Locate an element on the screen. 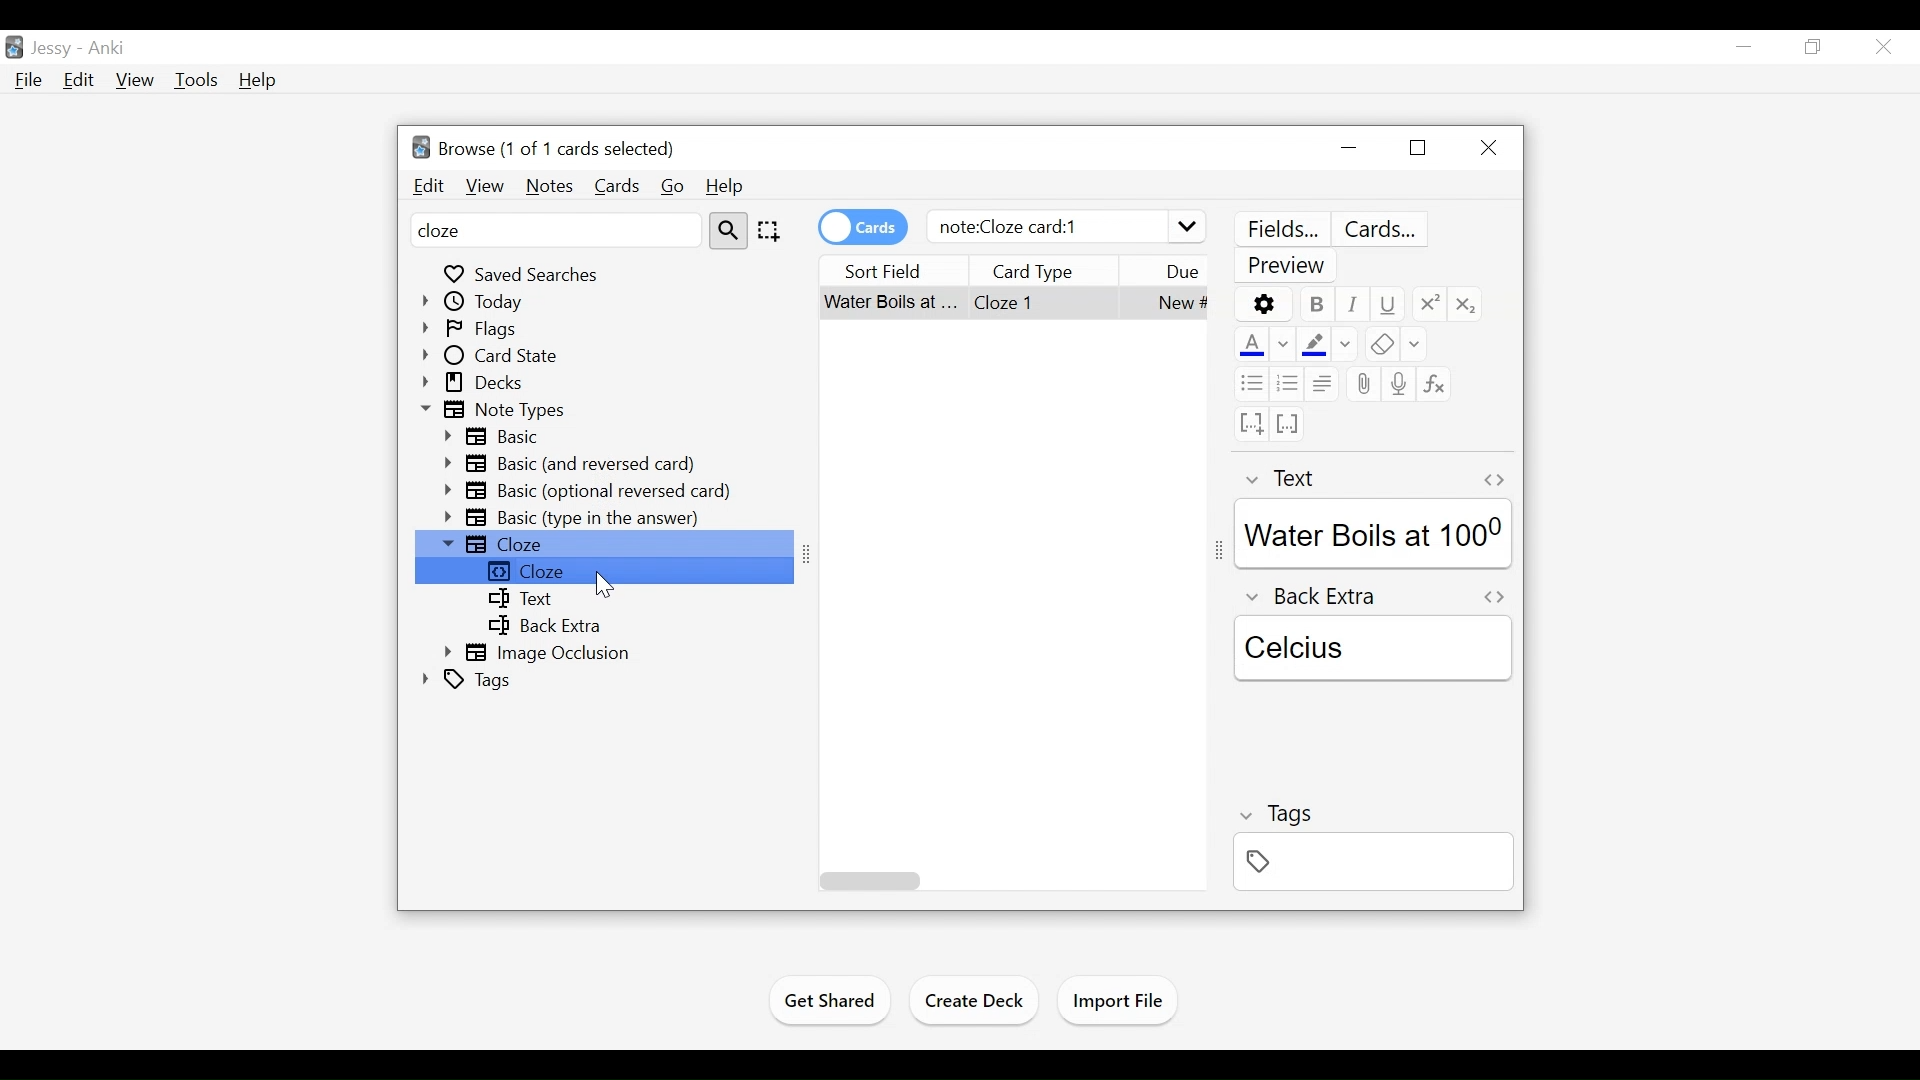 The image size is (1920, 1080). Close is located at coordinates (1490, 147).